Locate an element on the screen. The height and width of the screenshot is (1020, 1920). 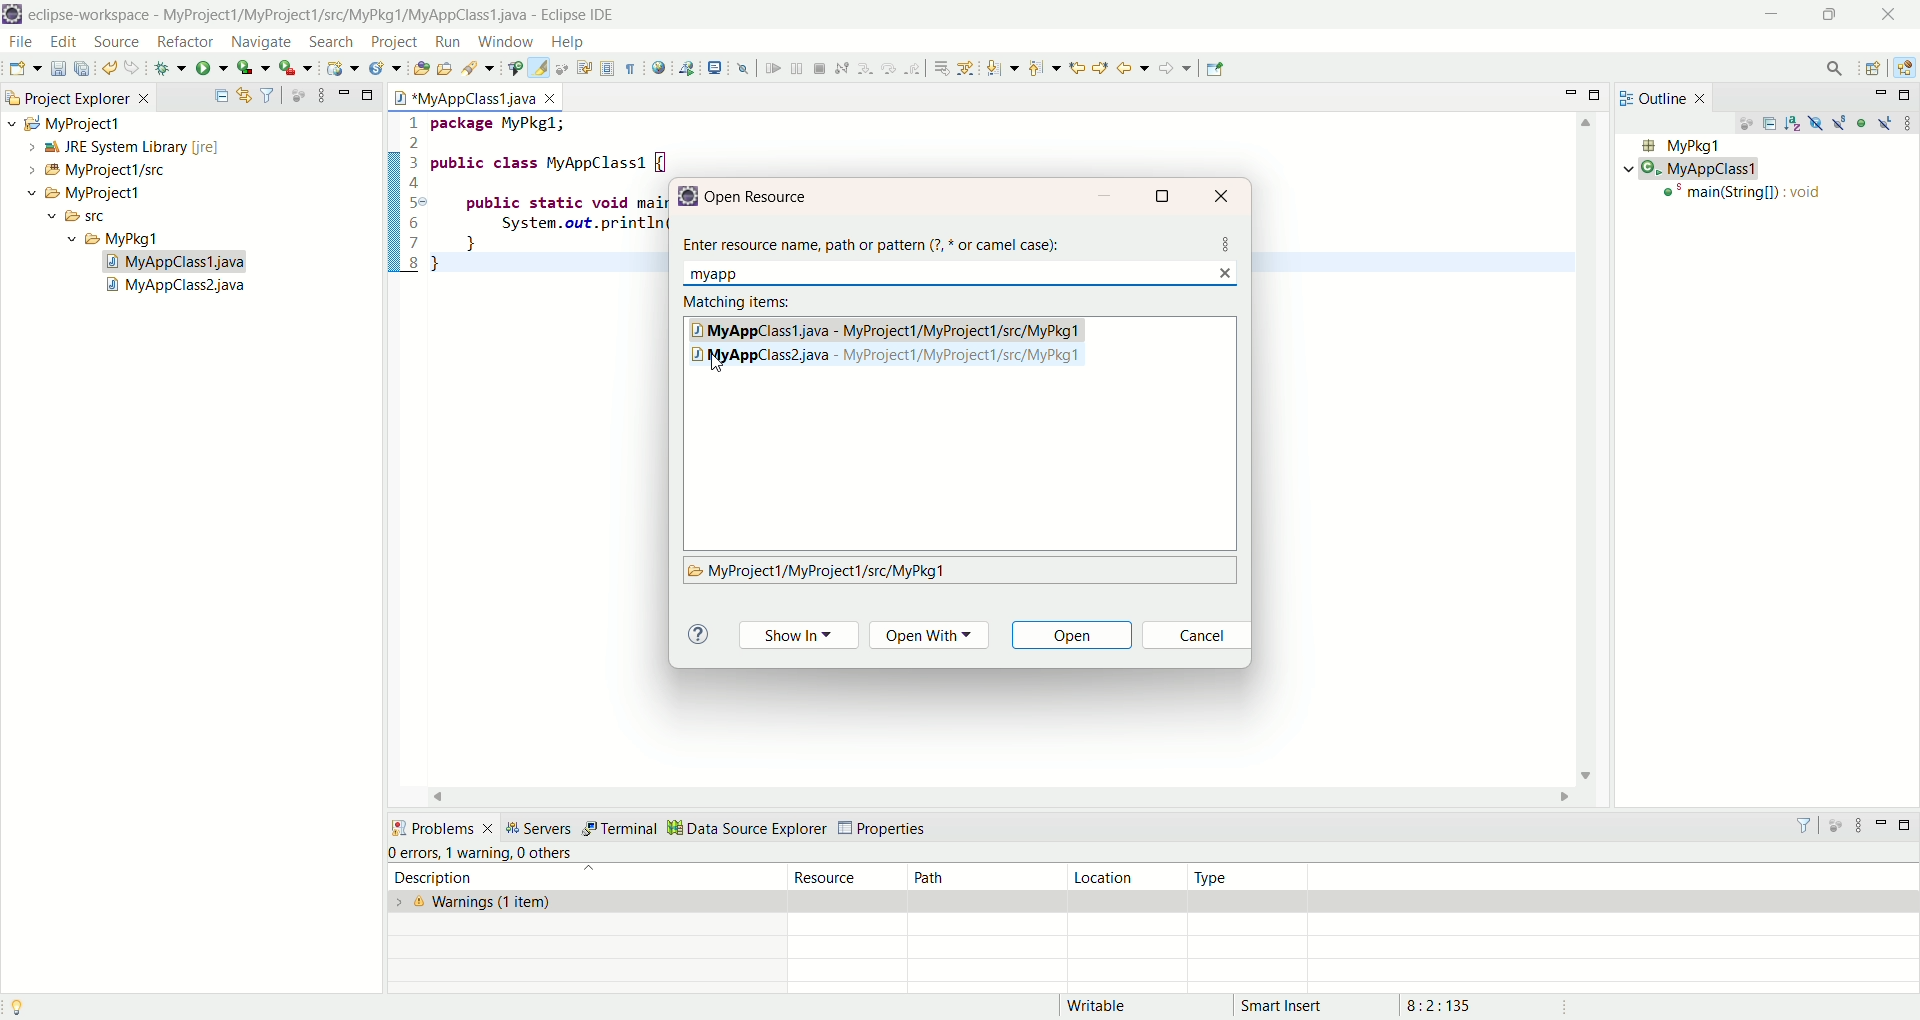
step over is located at coordinates (890, 70).